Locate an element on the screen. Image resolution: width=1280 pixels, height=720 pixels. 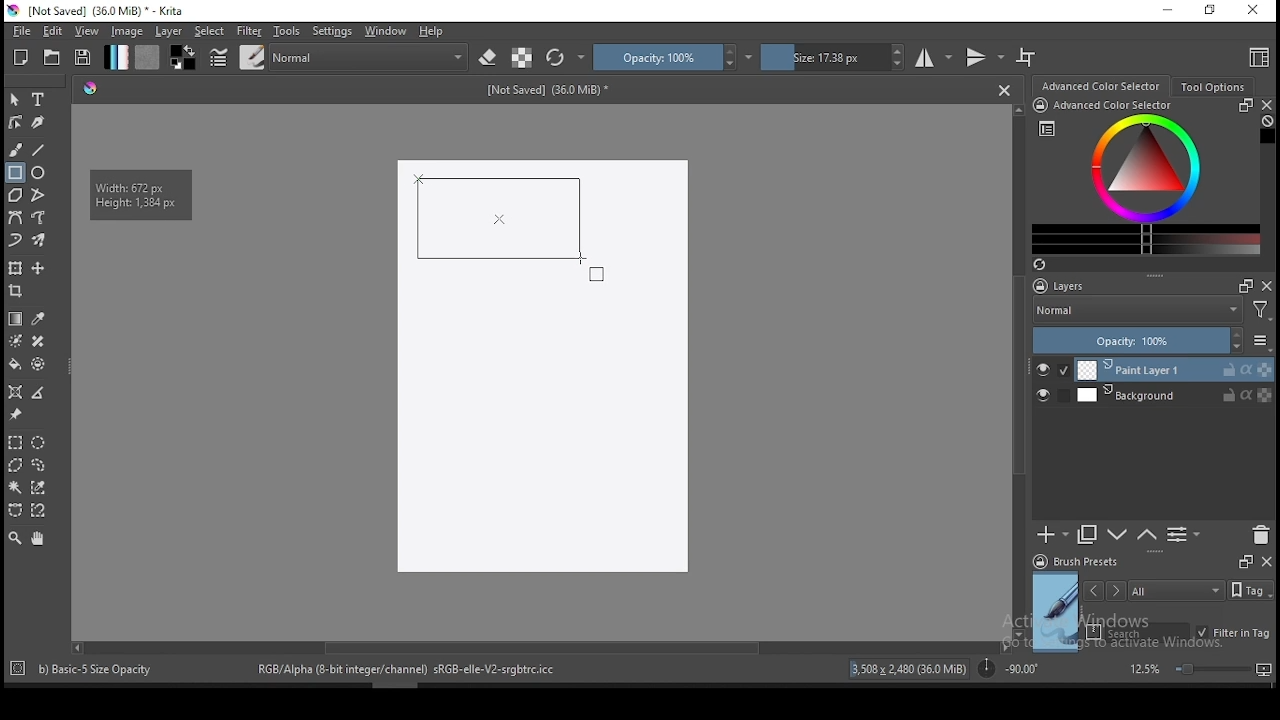
line tool is located at coordinates (39, 150).